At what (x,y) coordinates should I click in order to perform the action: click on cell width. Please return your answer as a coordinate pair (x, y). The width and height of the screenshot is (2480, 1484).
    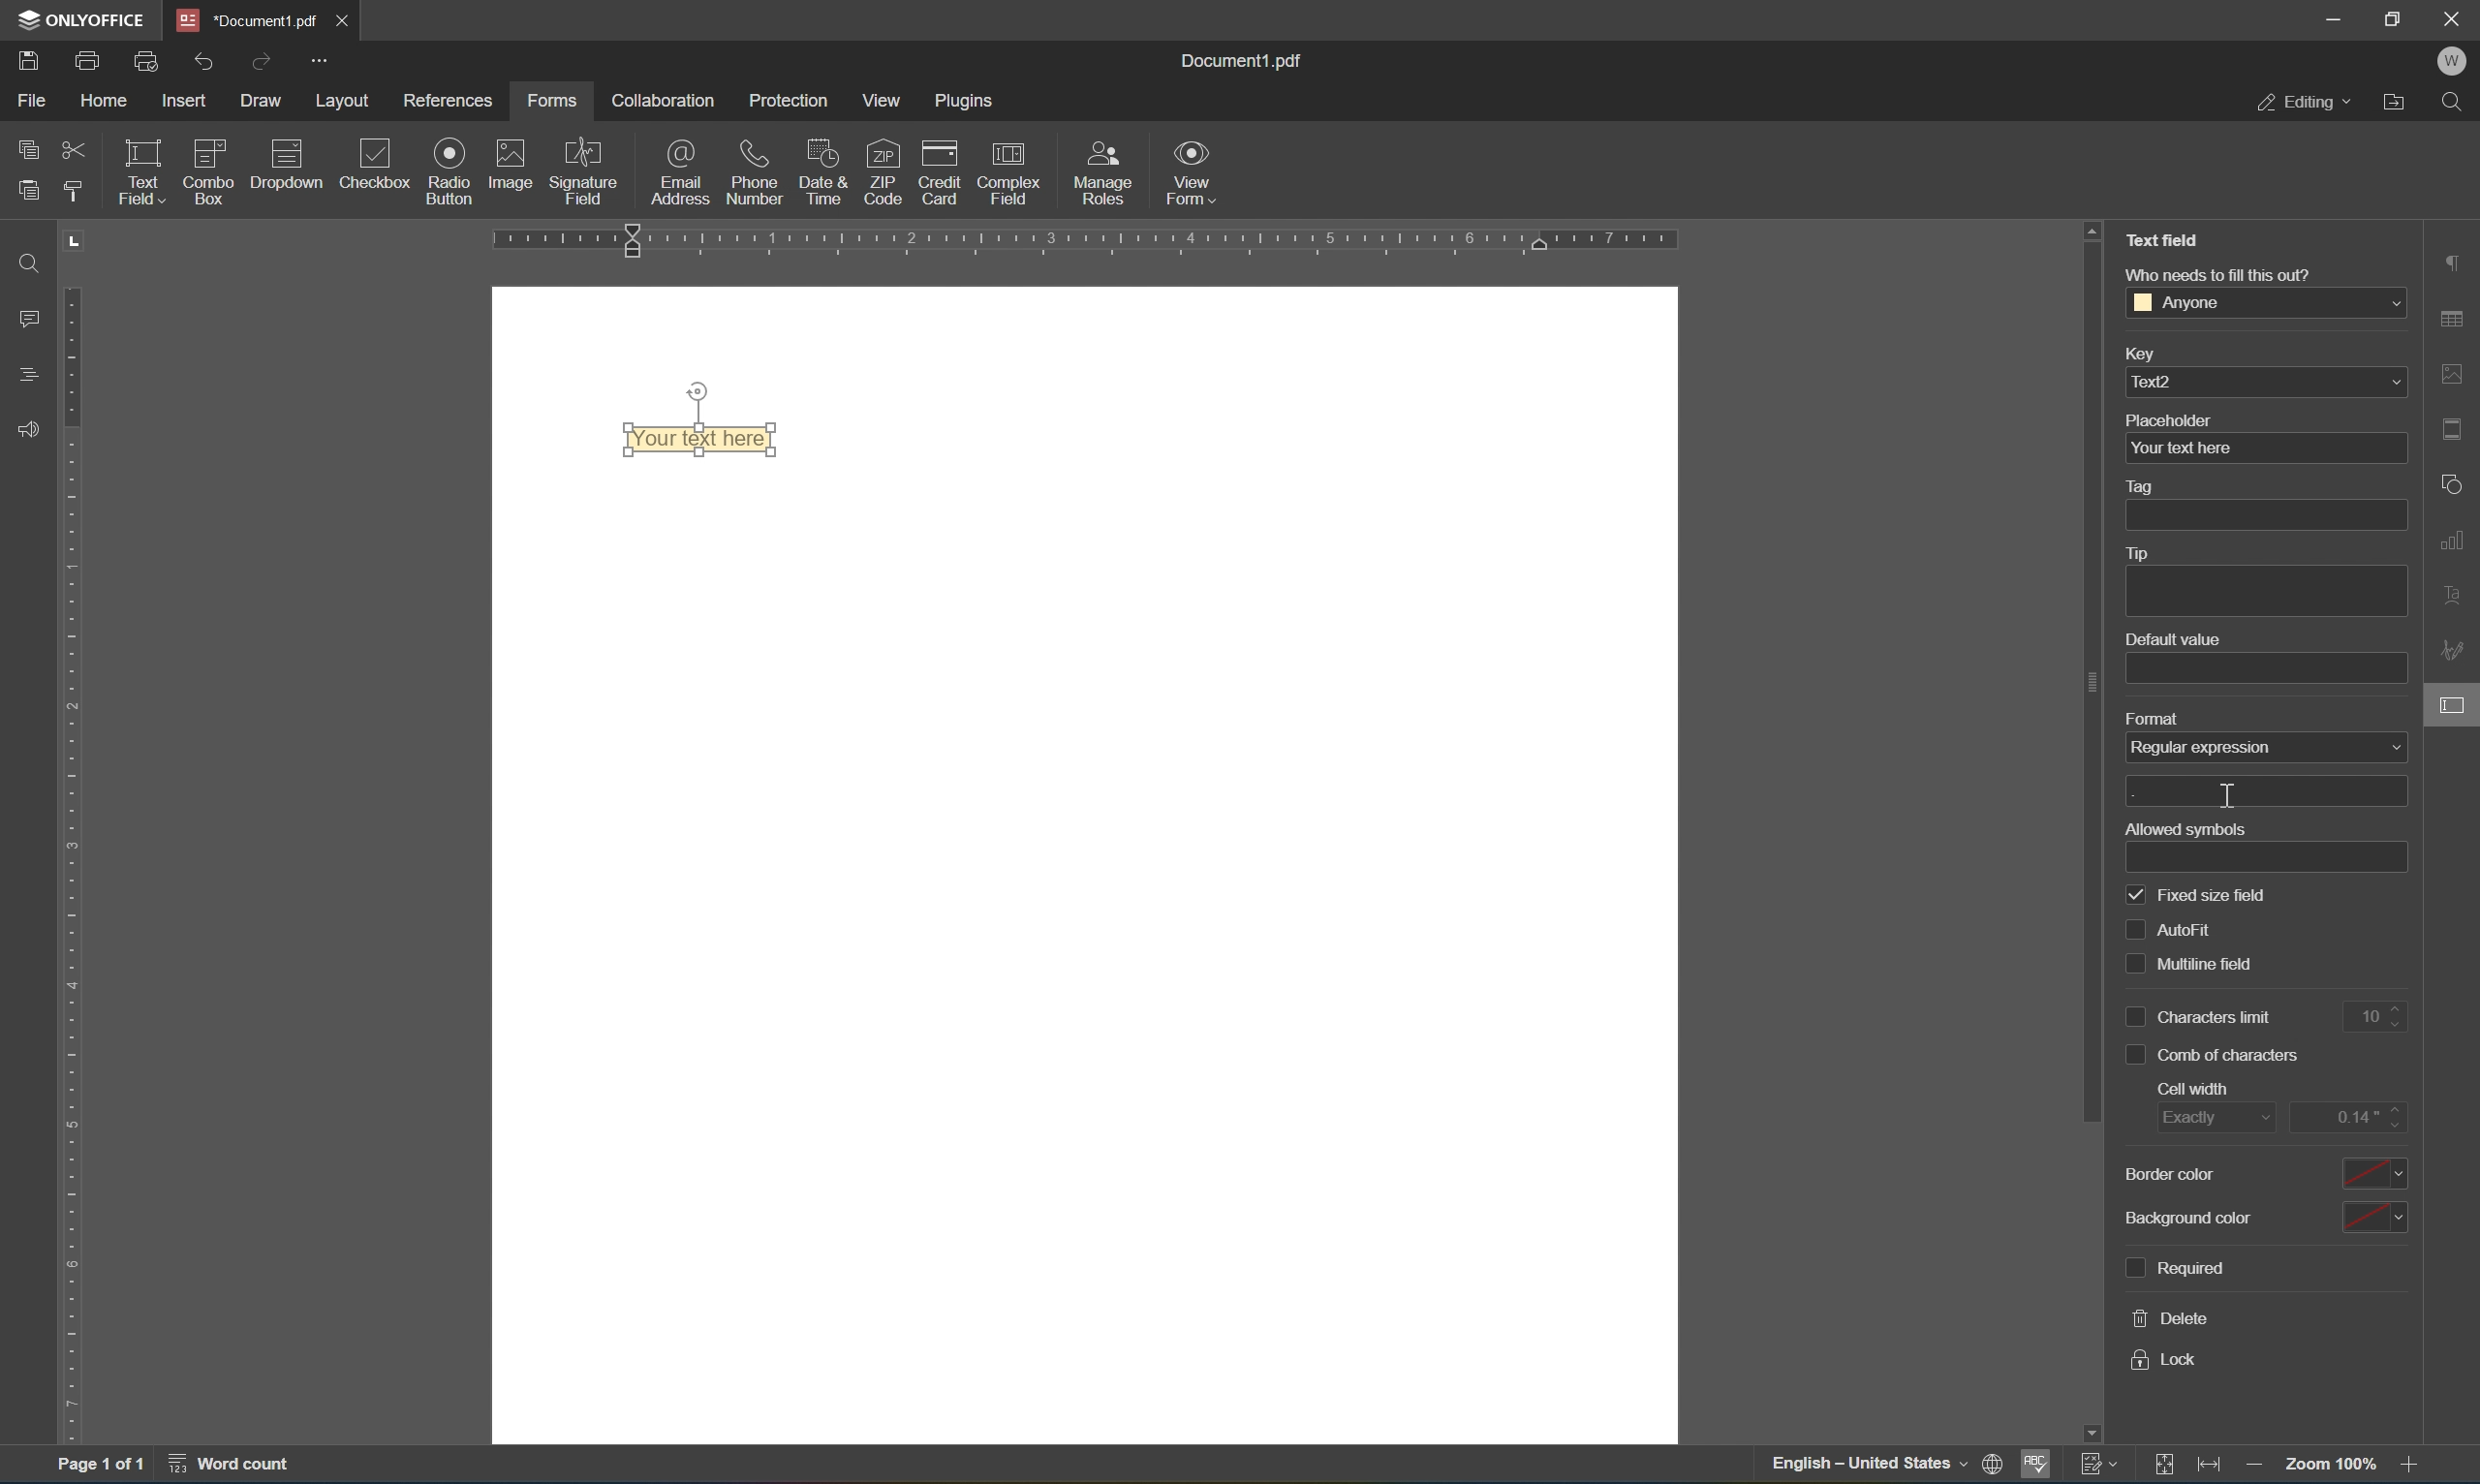
    Looking at the image, I should click on (2193, 1089).